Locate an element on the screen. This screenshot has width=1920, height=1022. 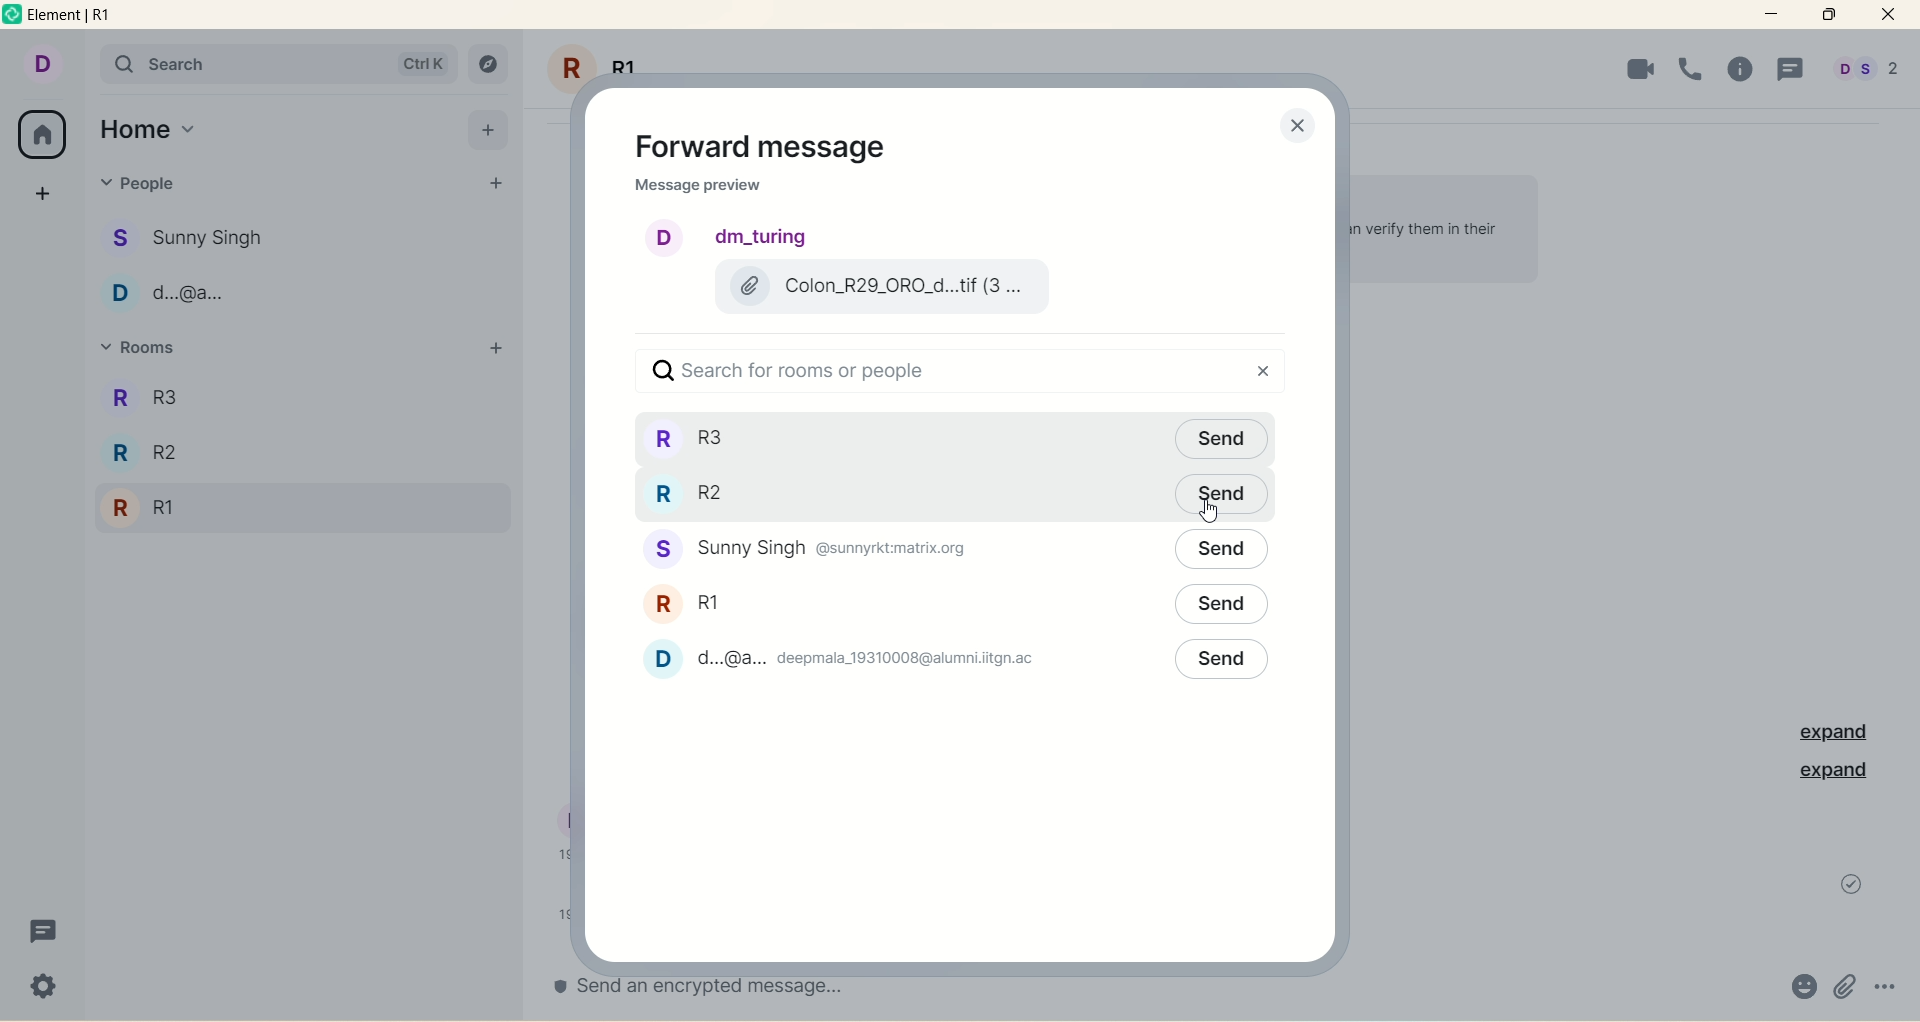
cursor is located at coordinates (1213, 513).